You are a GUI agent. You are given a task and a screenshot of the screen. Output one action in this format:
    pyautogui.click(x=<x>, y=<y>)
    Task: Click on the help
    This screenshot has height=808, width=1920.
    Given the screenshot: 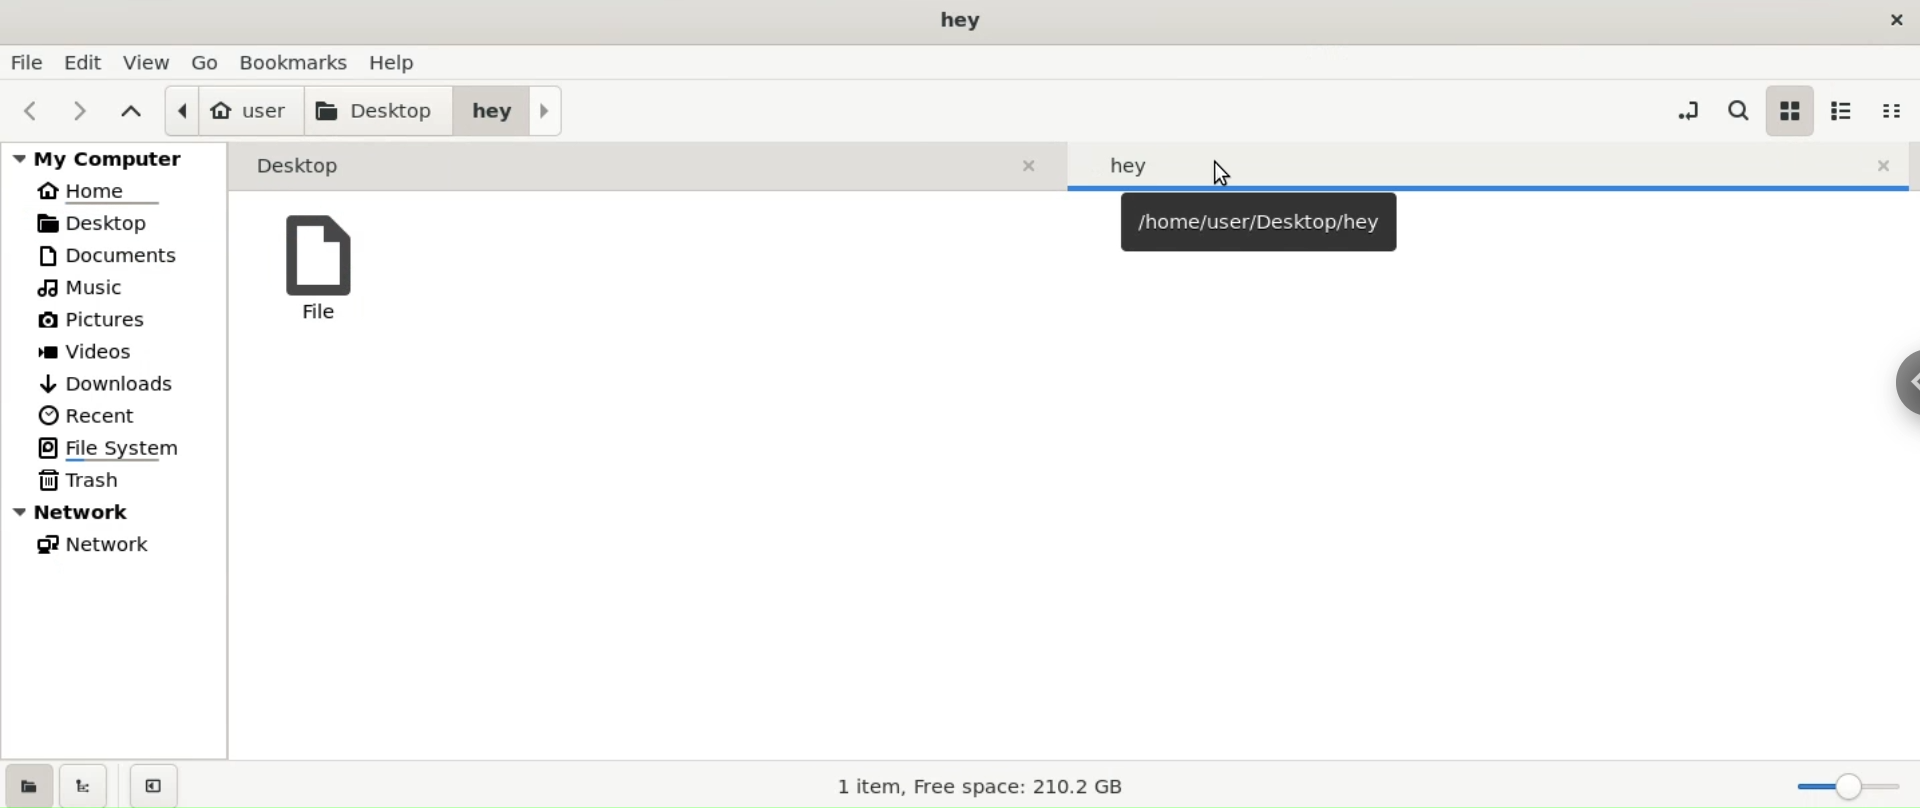 What is the action you would take?
    pyautogui.click(x=402, y=62)
    